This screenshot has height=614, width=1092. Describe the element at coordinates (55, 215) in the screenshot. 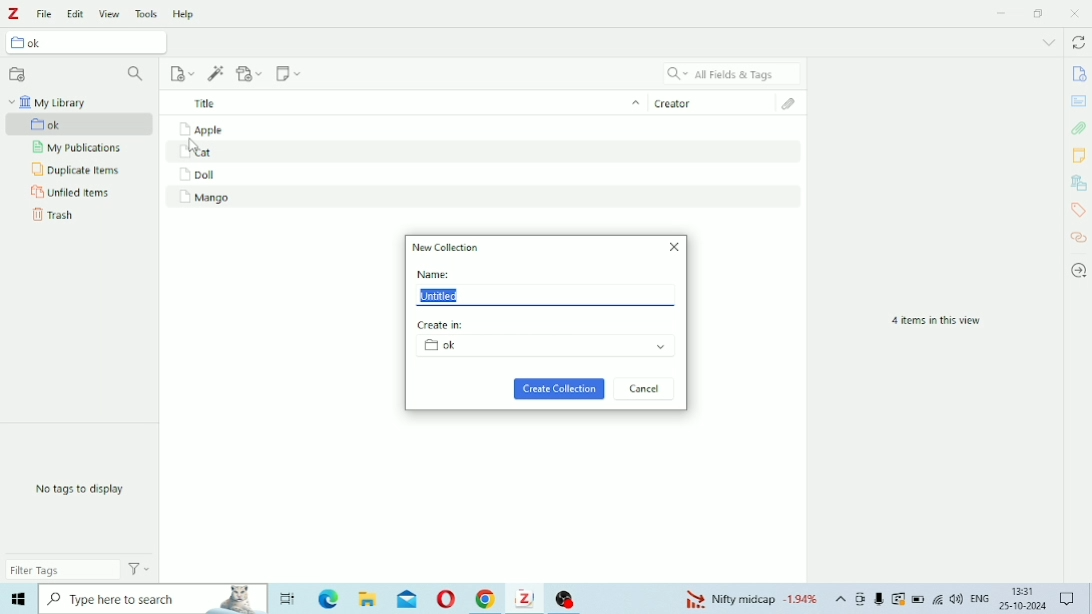

I see `Trash` at that location.